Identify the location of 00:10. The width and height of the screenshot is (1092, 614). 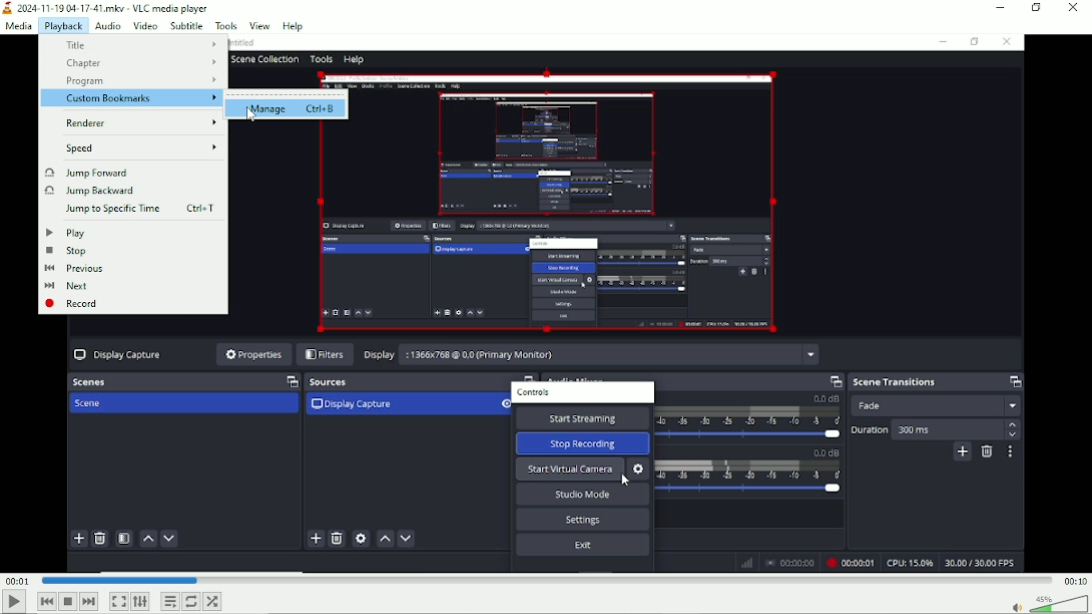
(1076, 580).